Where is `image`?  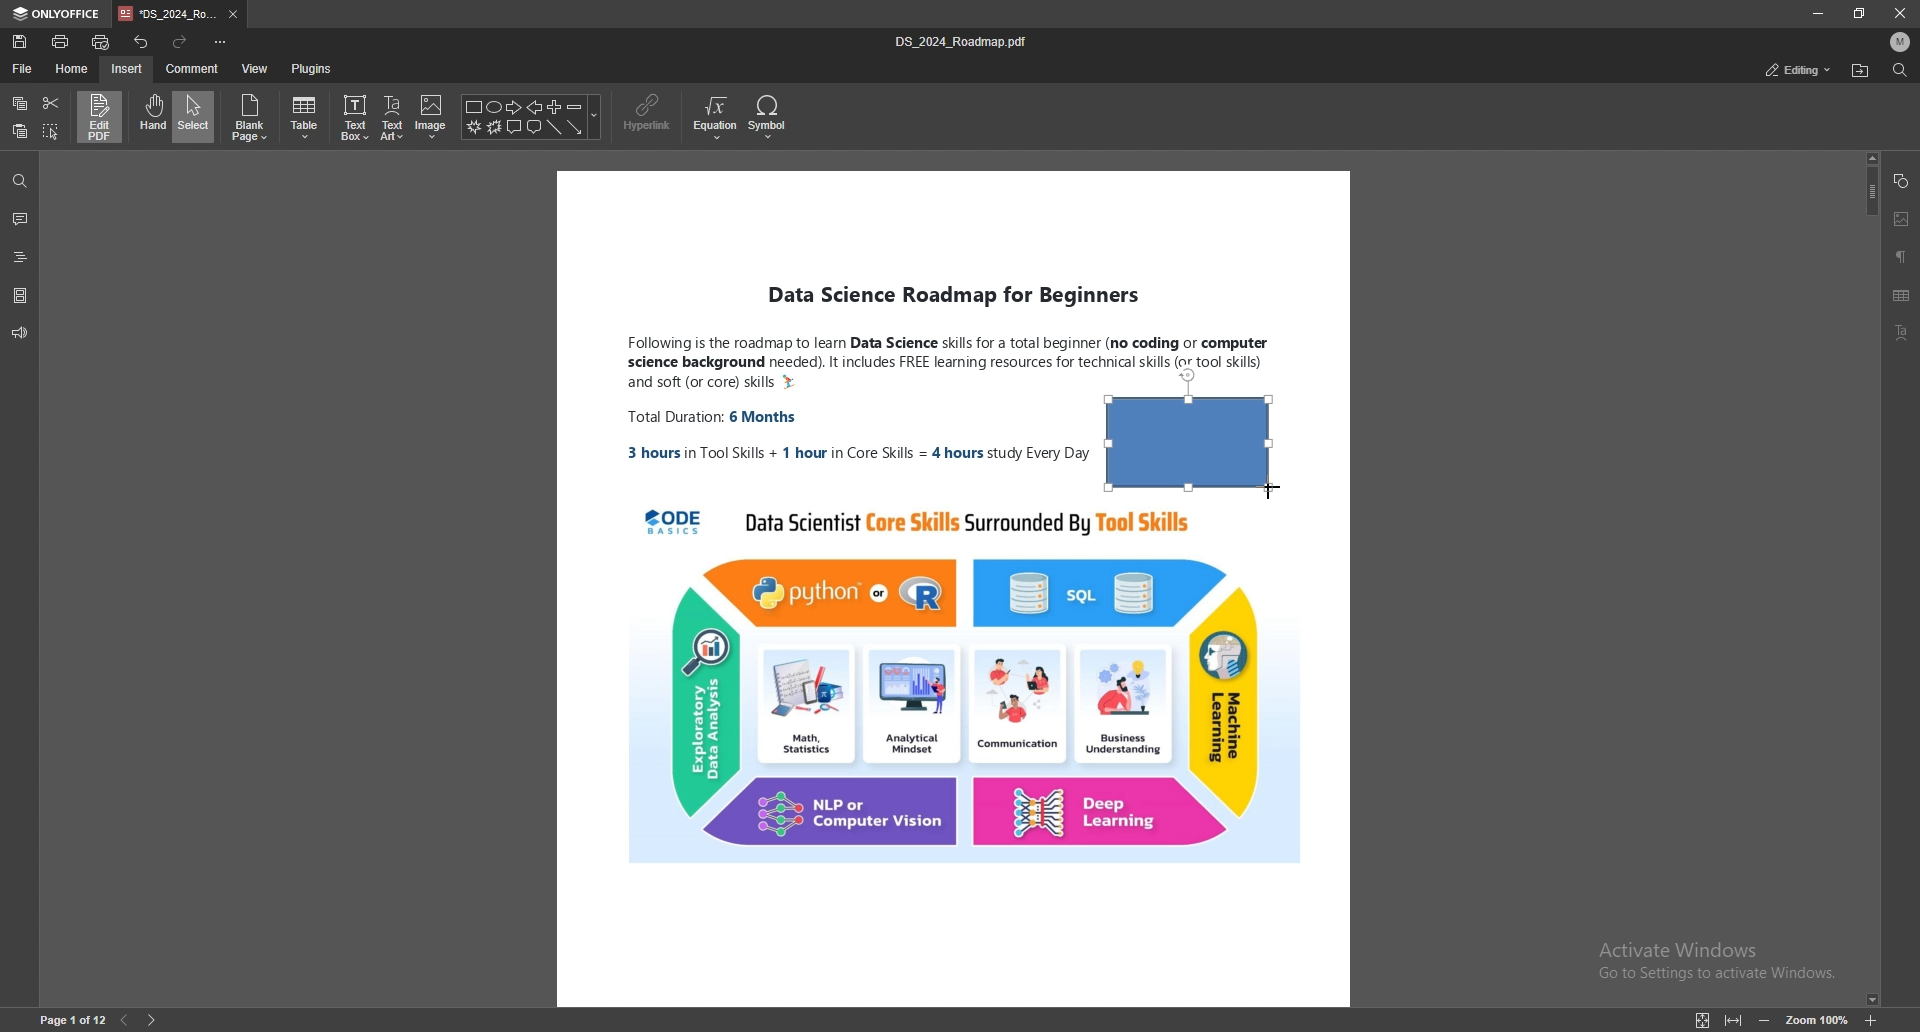 image is located at coordinates (1901, 217).